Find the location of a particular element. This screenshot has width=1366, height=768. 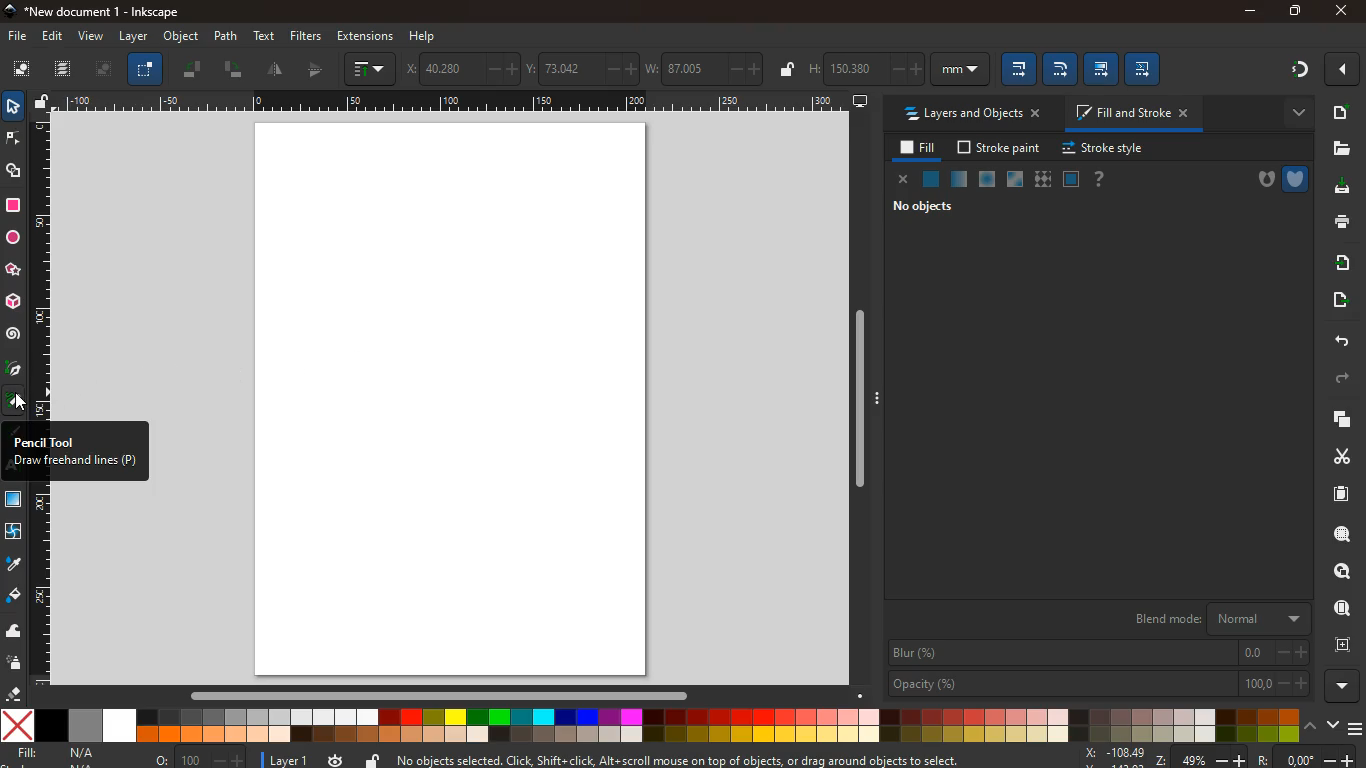

unlock is located at coordinates (784, 67).